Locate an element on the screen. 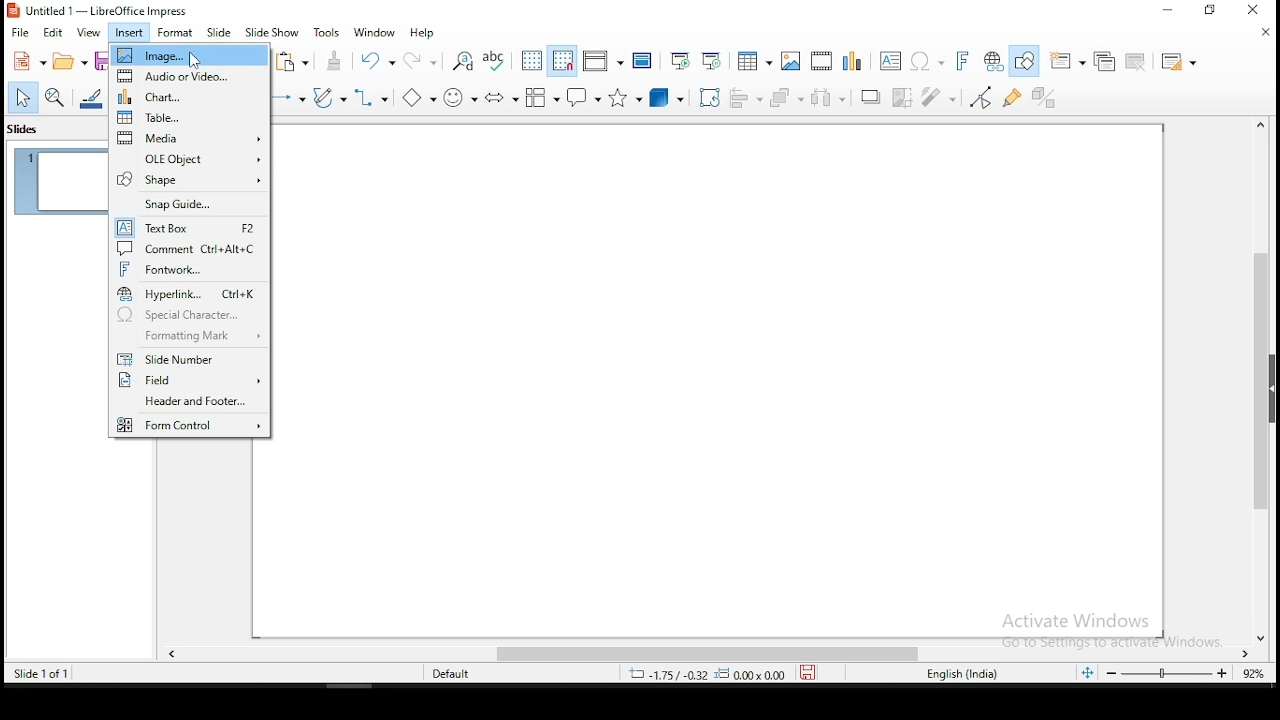 The width and height of the screenshot is (1280, 720). slide 1 of 1 is located at coordinates (53, 673).